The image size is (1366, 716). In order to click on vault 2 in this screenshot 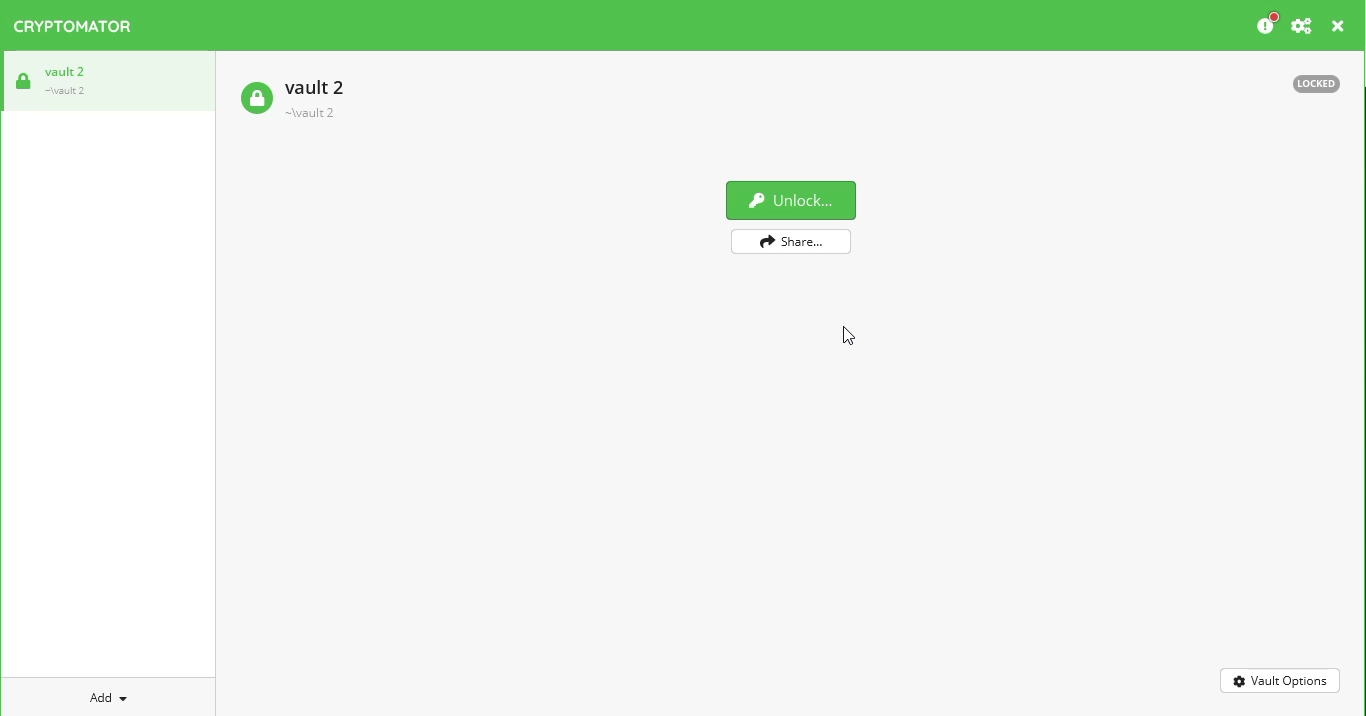, I will do `click(108, 80)`.